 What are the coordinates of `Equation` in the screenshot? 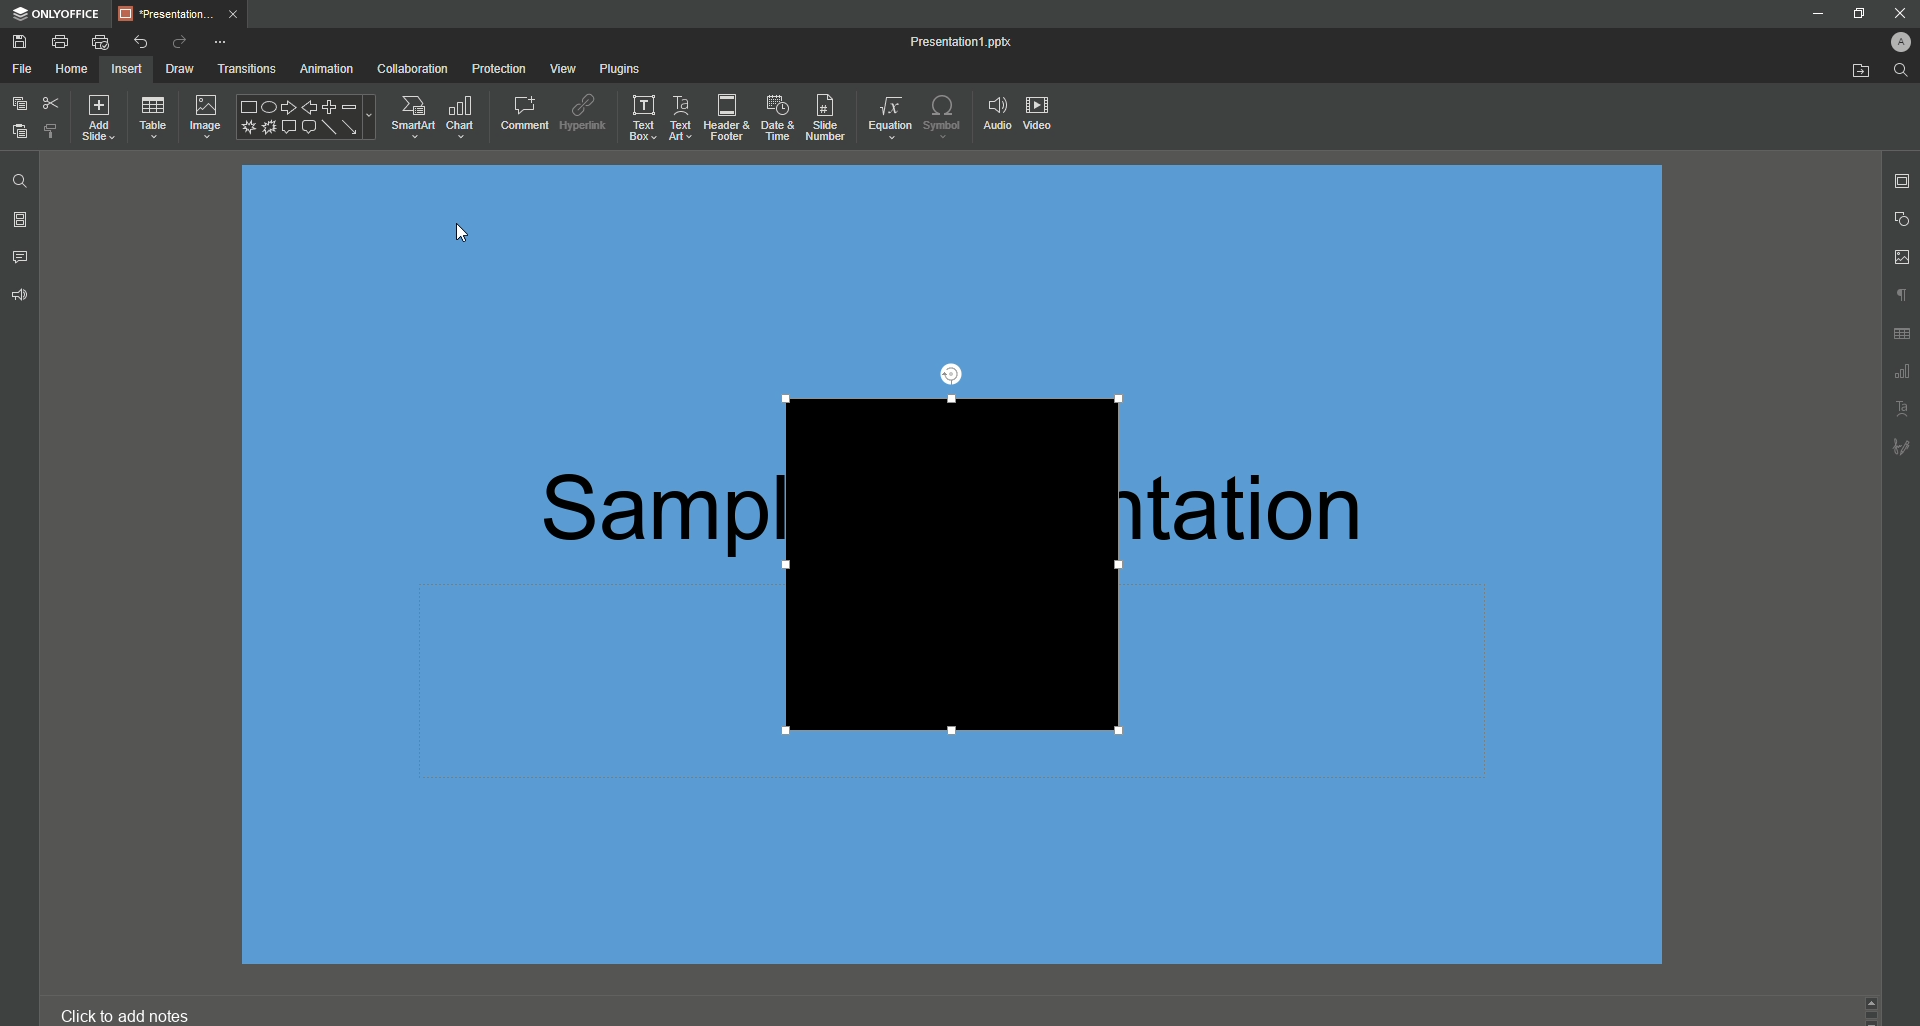 It's located at (884, 113).